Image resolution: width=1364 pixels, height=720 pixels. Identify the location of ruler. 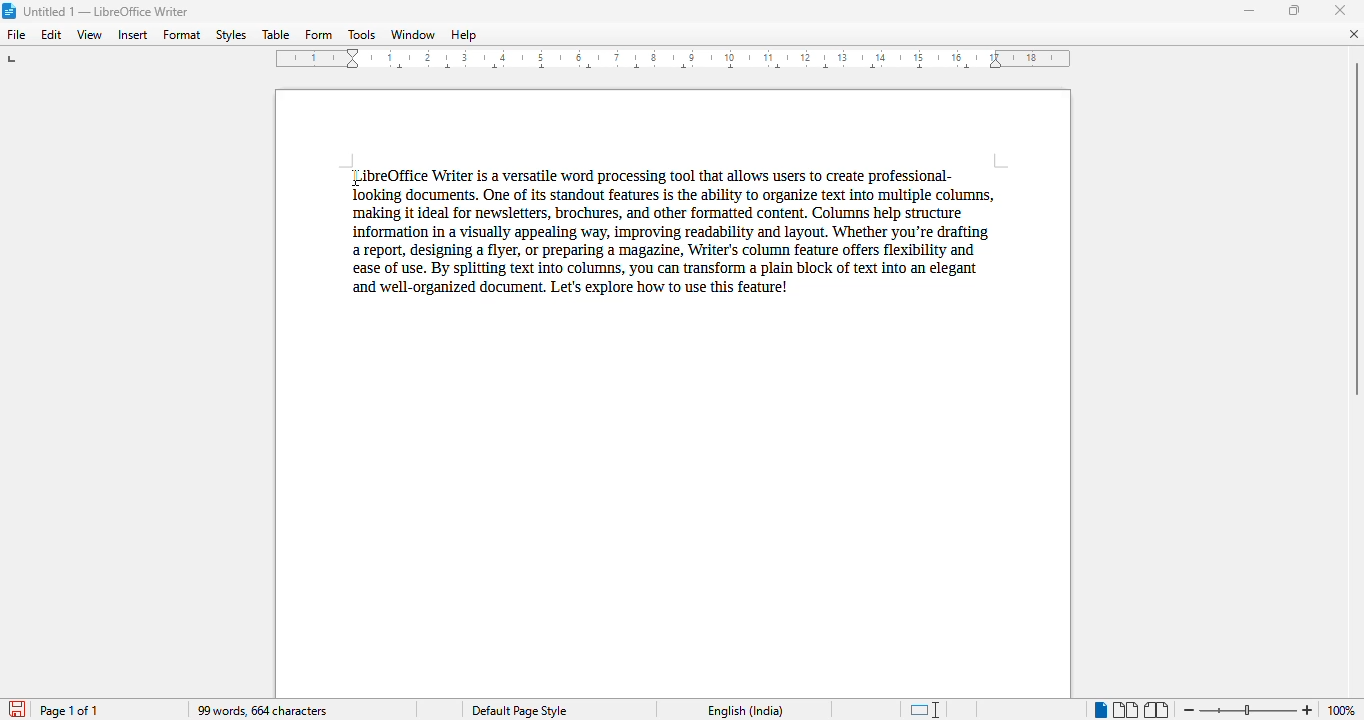
(673, 58).